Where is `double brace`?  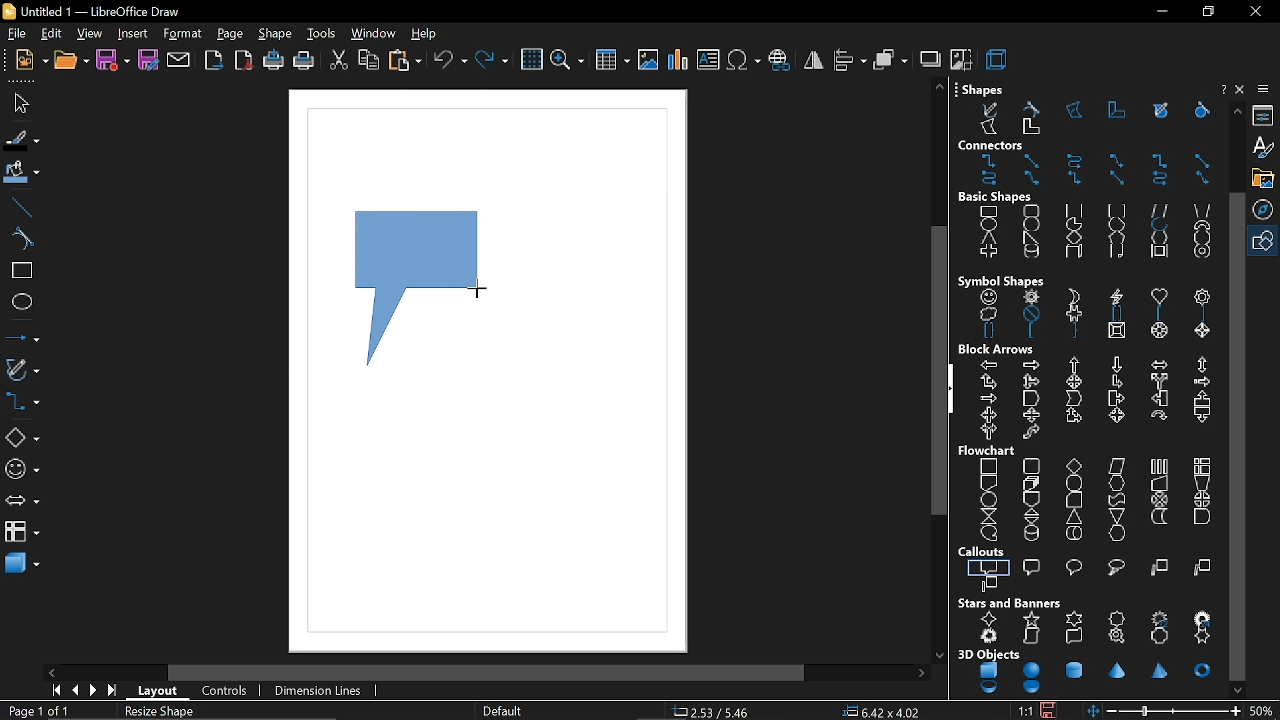
double brace is located at coordinates (988, 332).